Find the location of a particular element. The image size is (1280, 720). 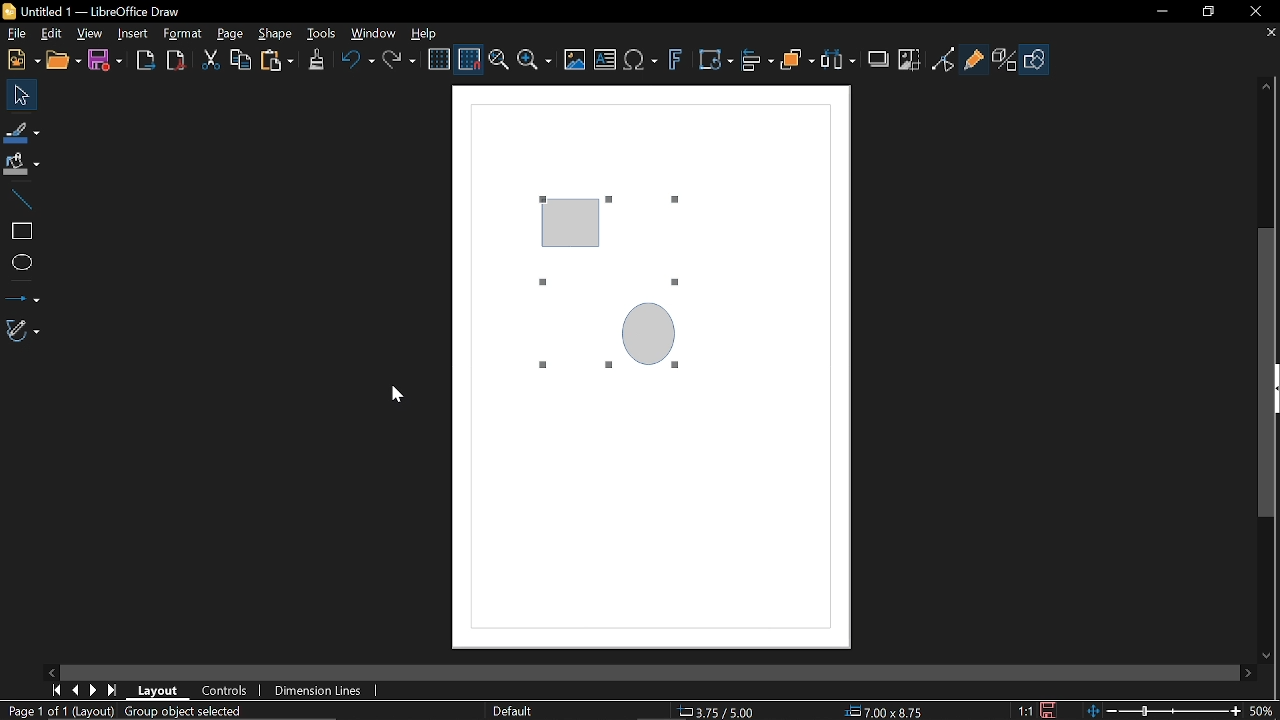

Grouped images is located at coordinates (612, 285).